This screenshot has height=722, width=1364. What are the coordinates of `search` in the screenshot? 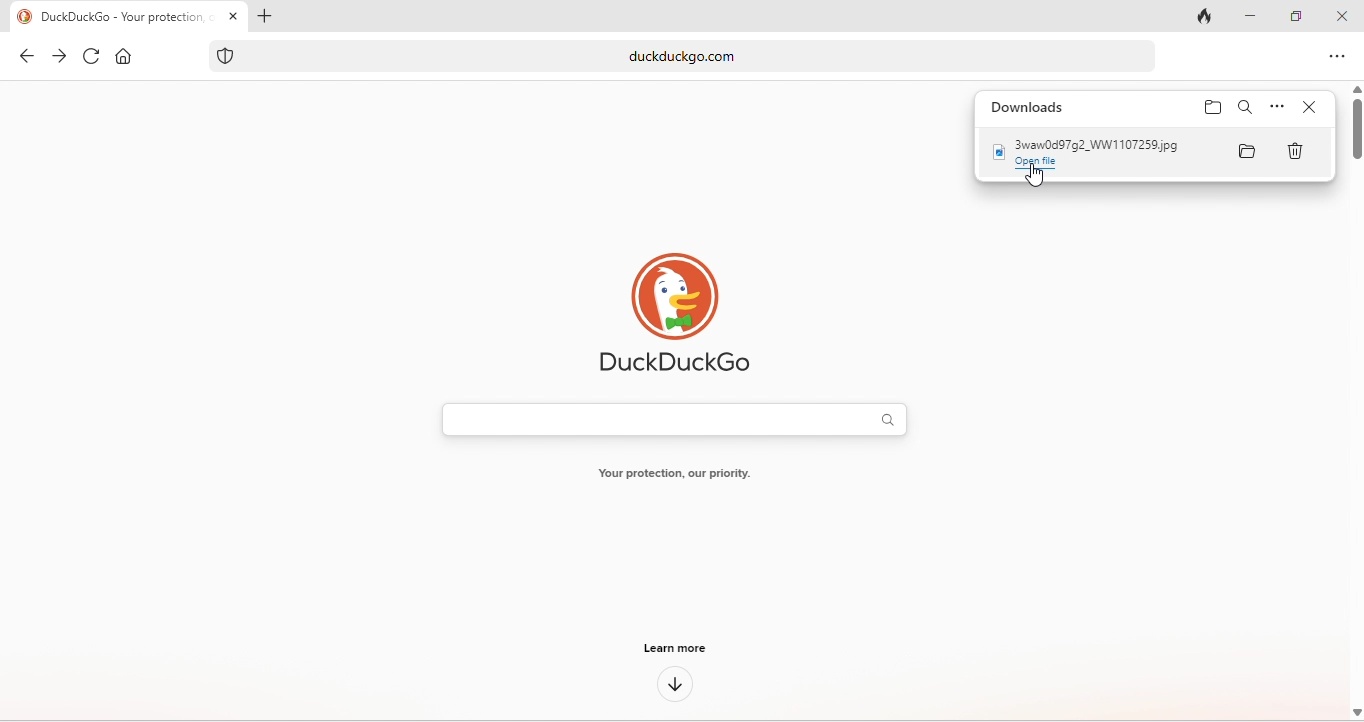 It's located at (1245, 108).